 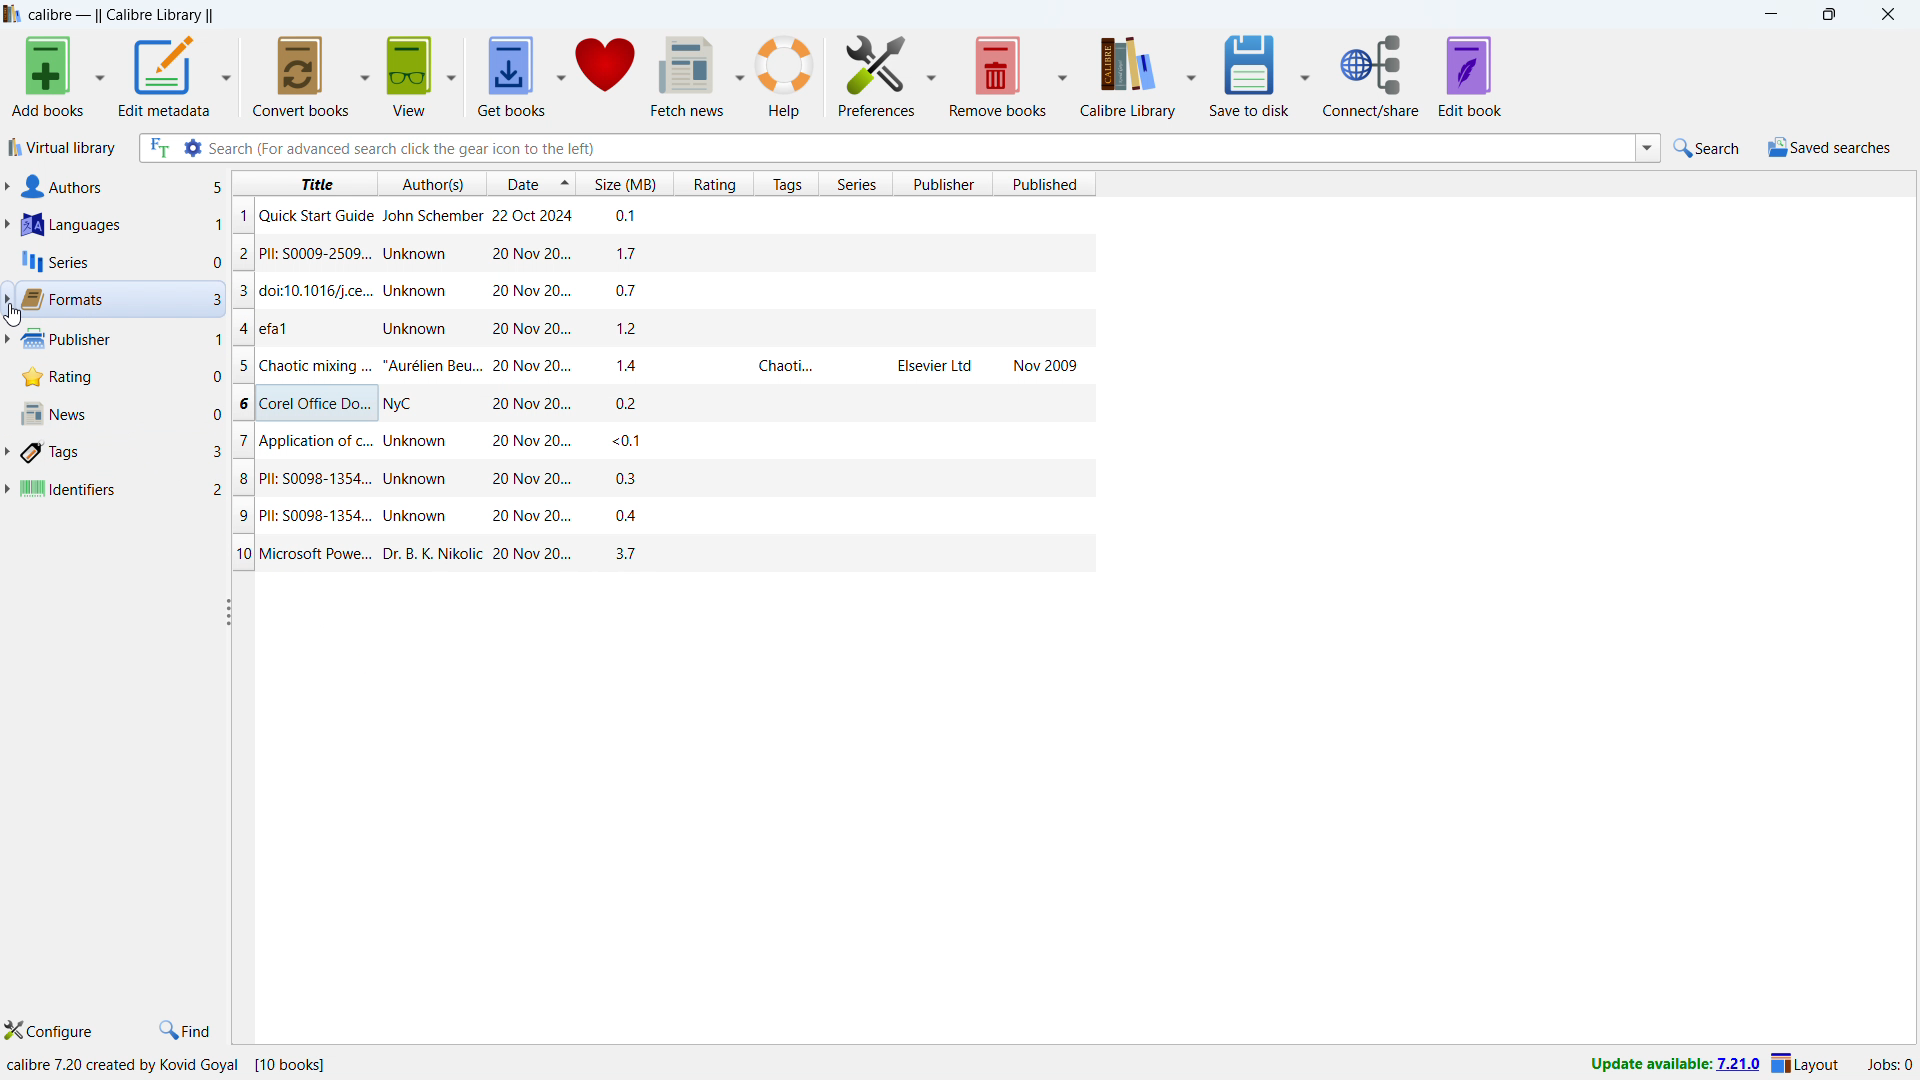 I want to click on sort by tags, so click(x=787, y=183).